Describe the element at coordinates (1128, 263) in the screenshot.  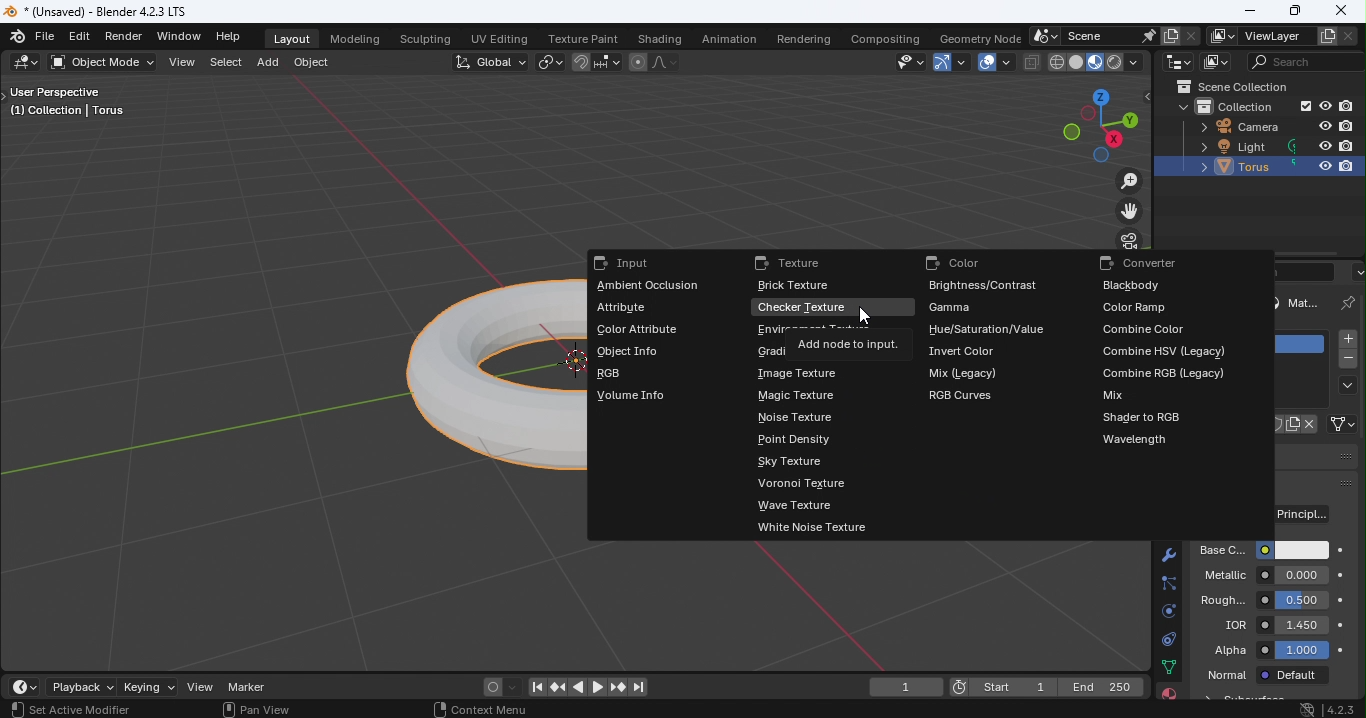
I see `Converter` at that location.